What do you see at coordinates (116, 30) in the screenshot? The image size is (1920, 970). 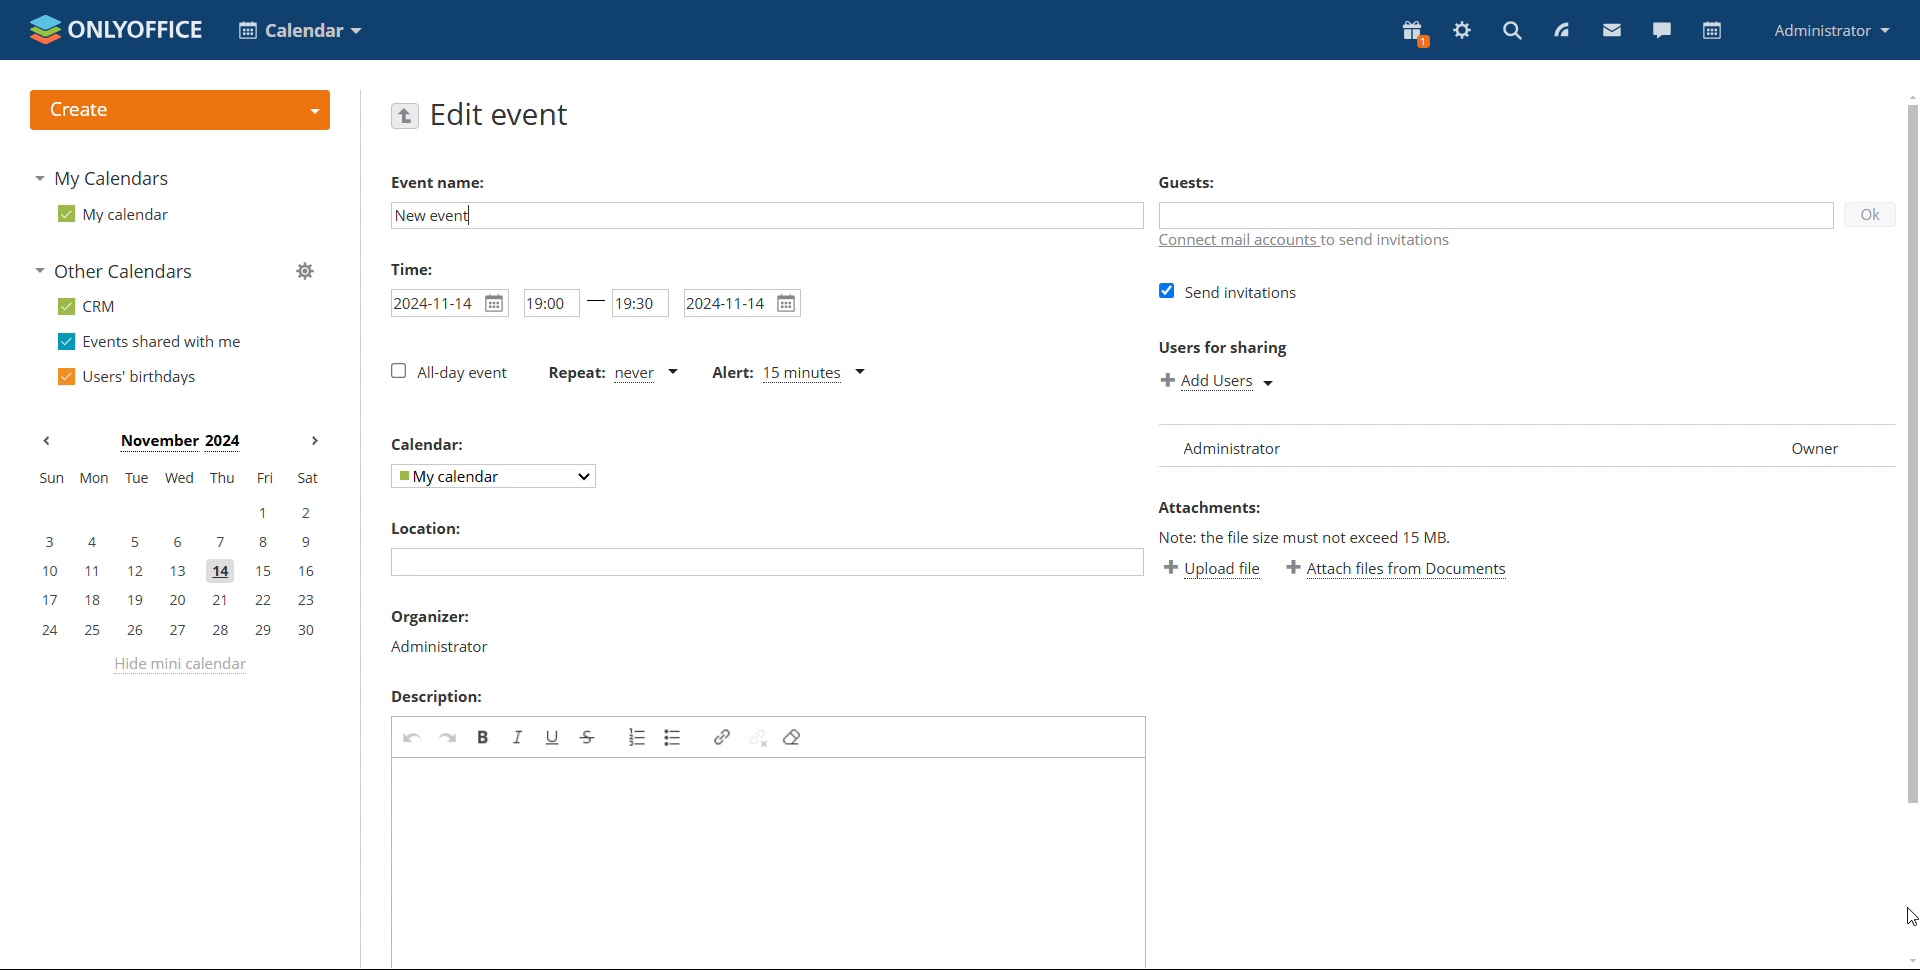 I see `logo` at bounding box center [116, 30].